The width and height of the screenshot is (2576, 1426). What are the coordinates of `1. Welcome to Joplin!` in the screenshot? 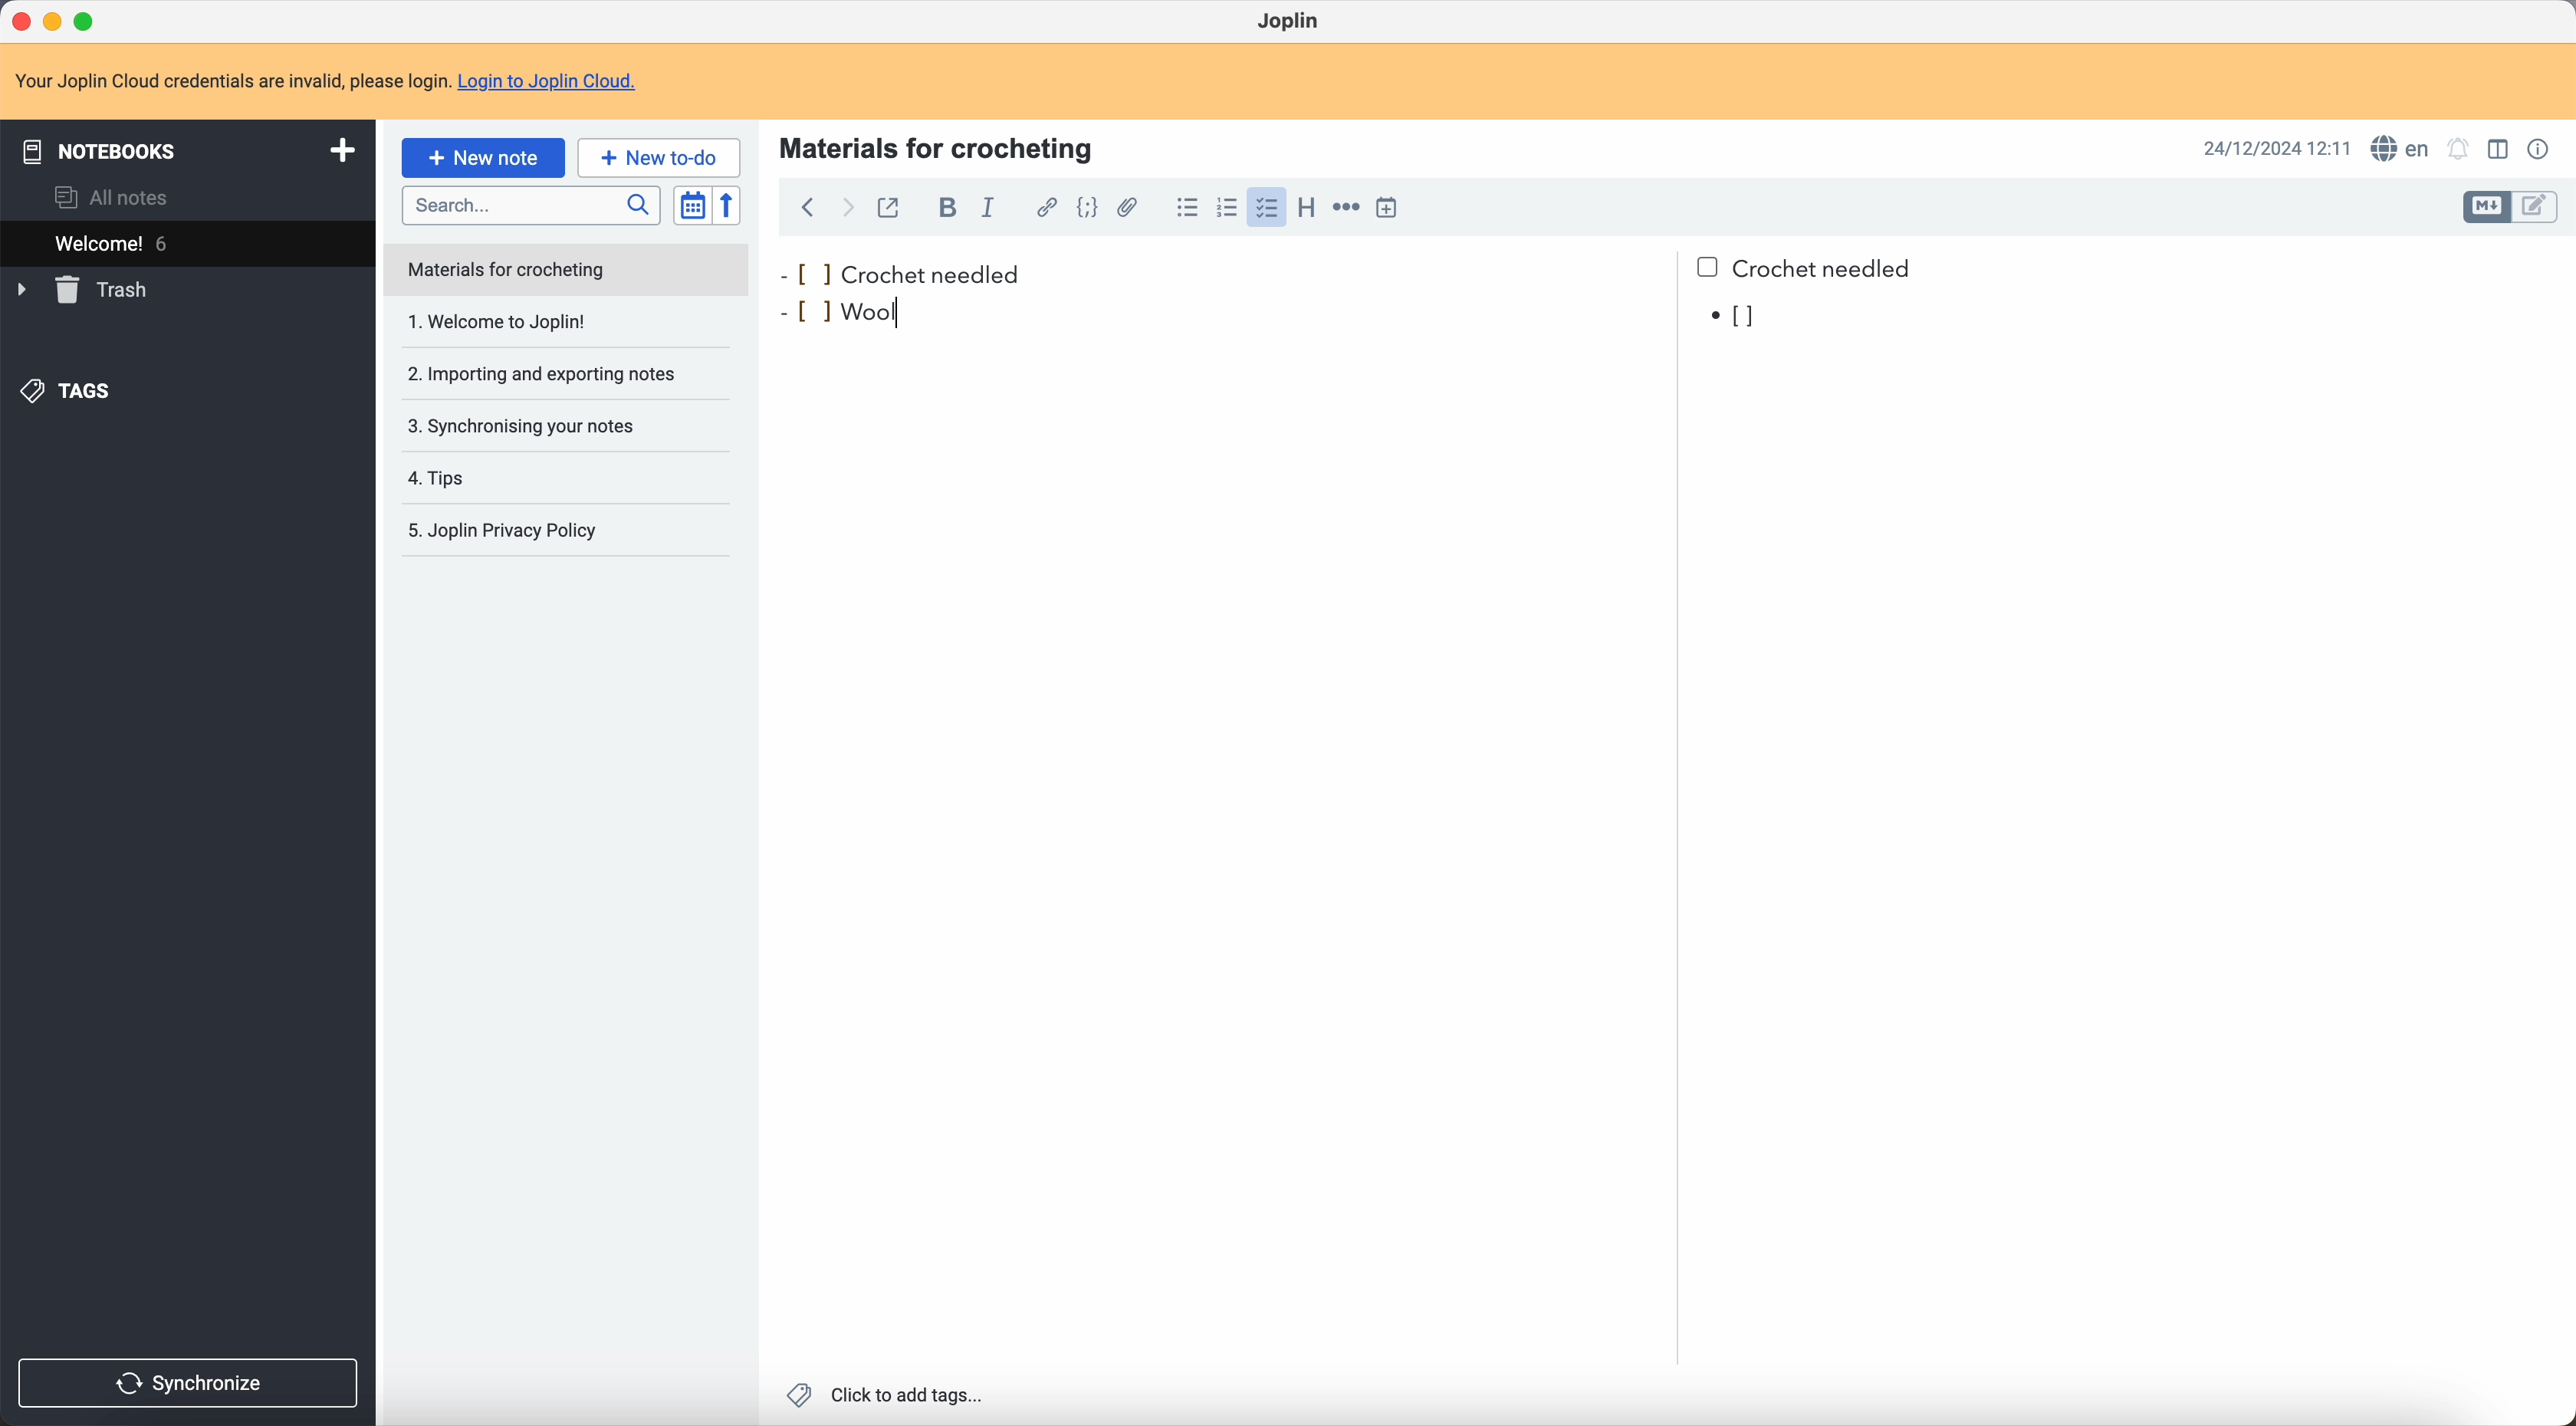 It's located at (553, 324).